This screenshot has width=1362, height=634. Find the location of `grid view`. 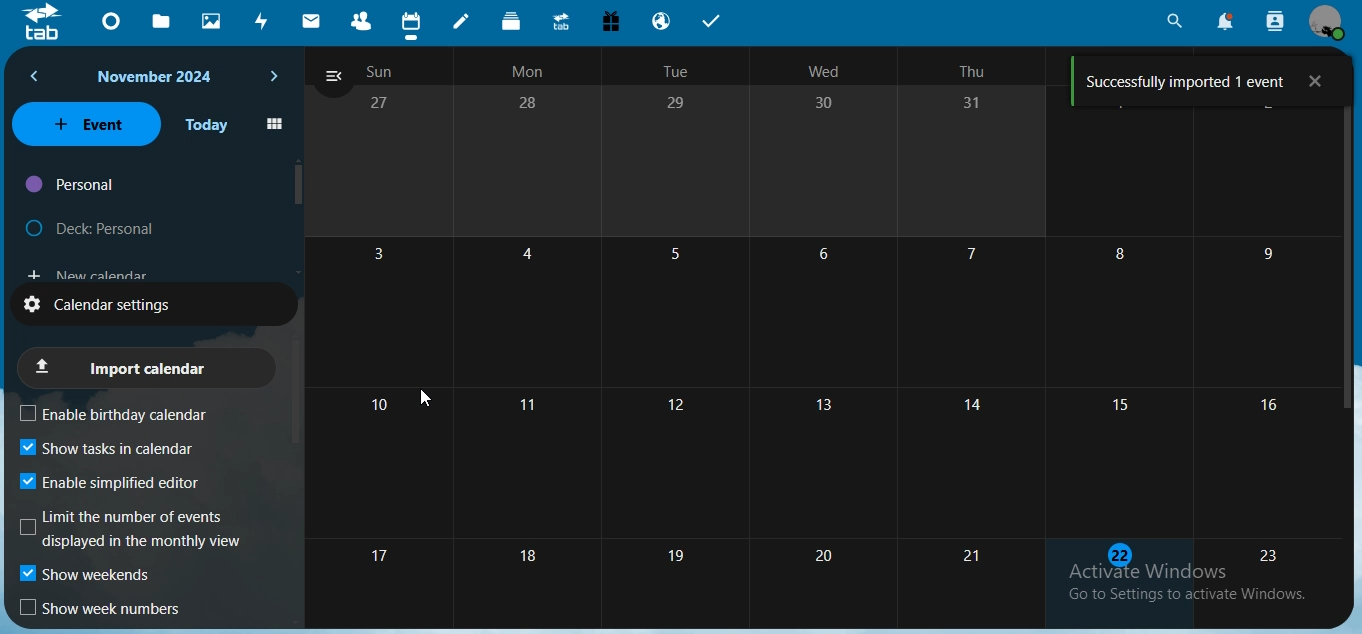

grid view is located at coordinates (274, 125).